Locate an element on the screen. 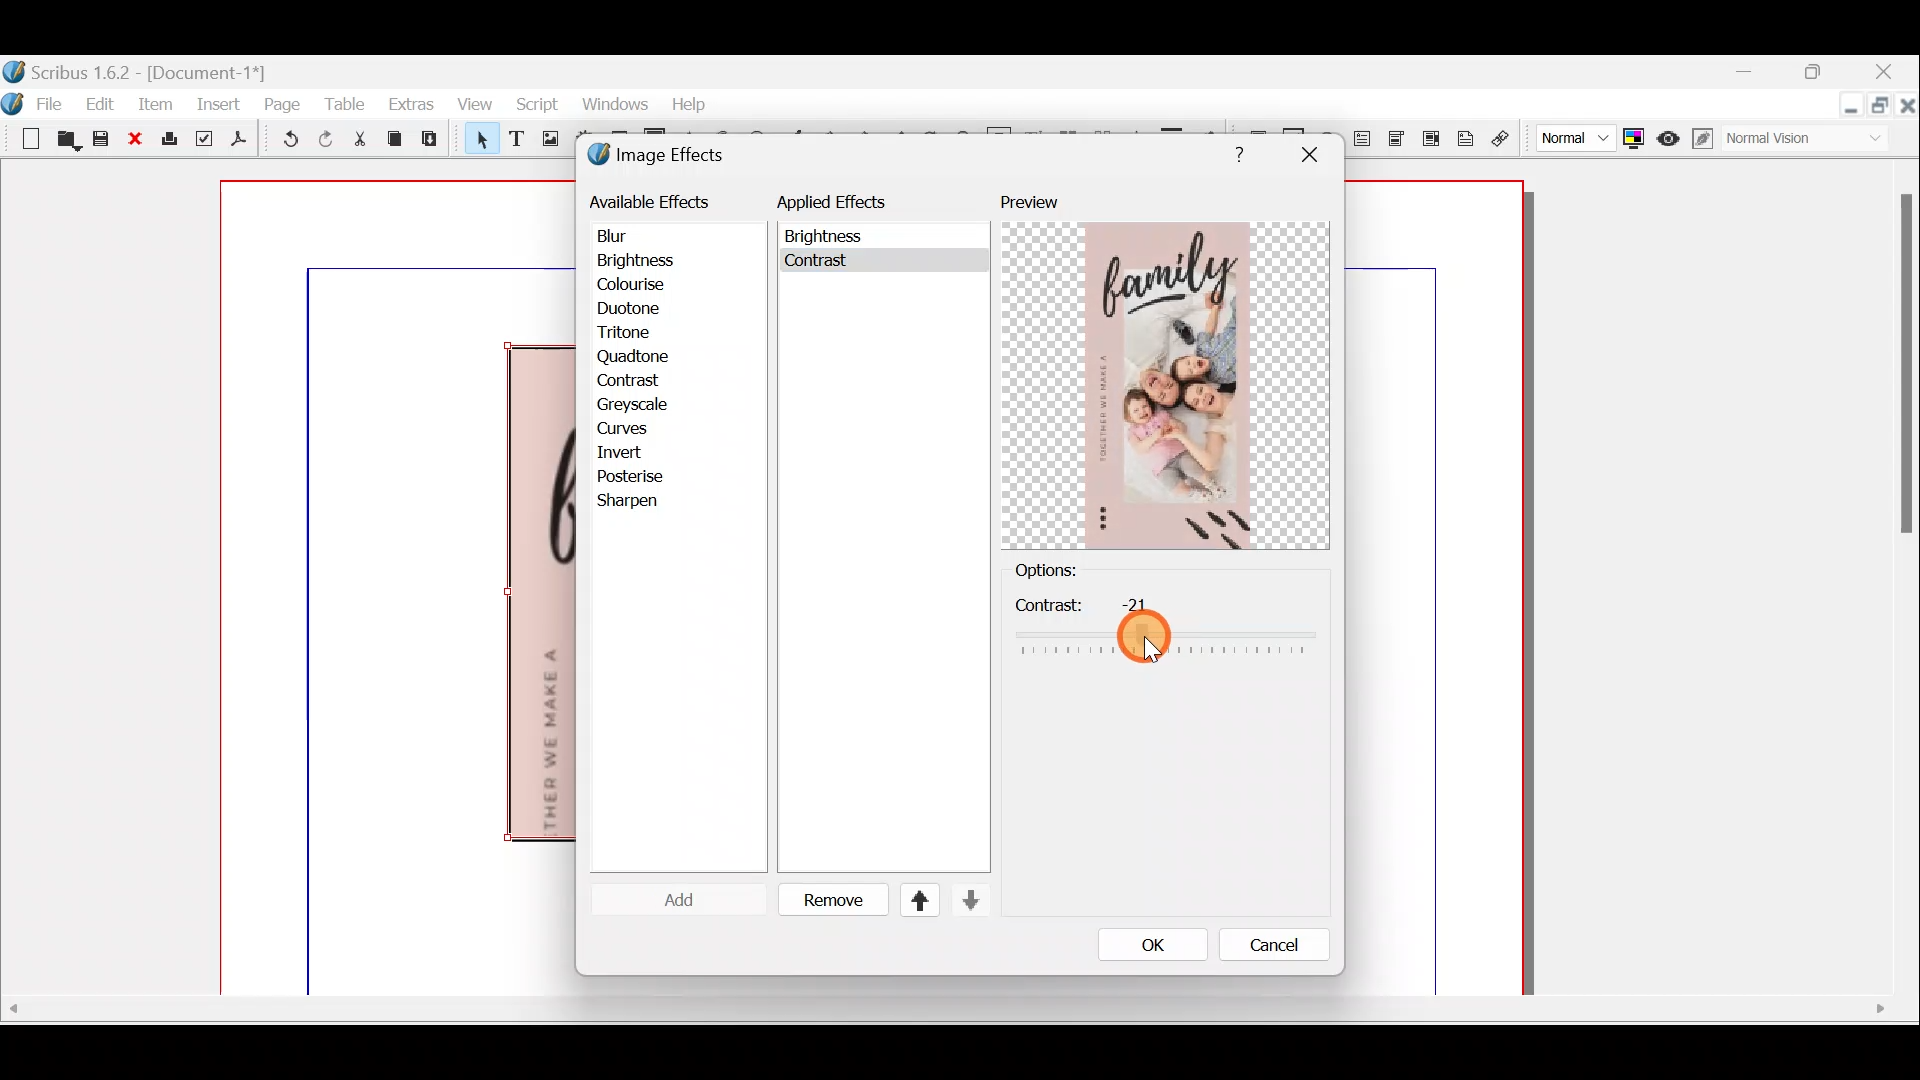 This screenshot has width=1920, height=1080. Extras is located at coordinates (410, 103).